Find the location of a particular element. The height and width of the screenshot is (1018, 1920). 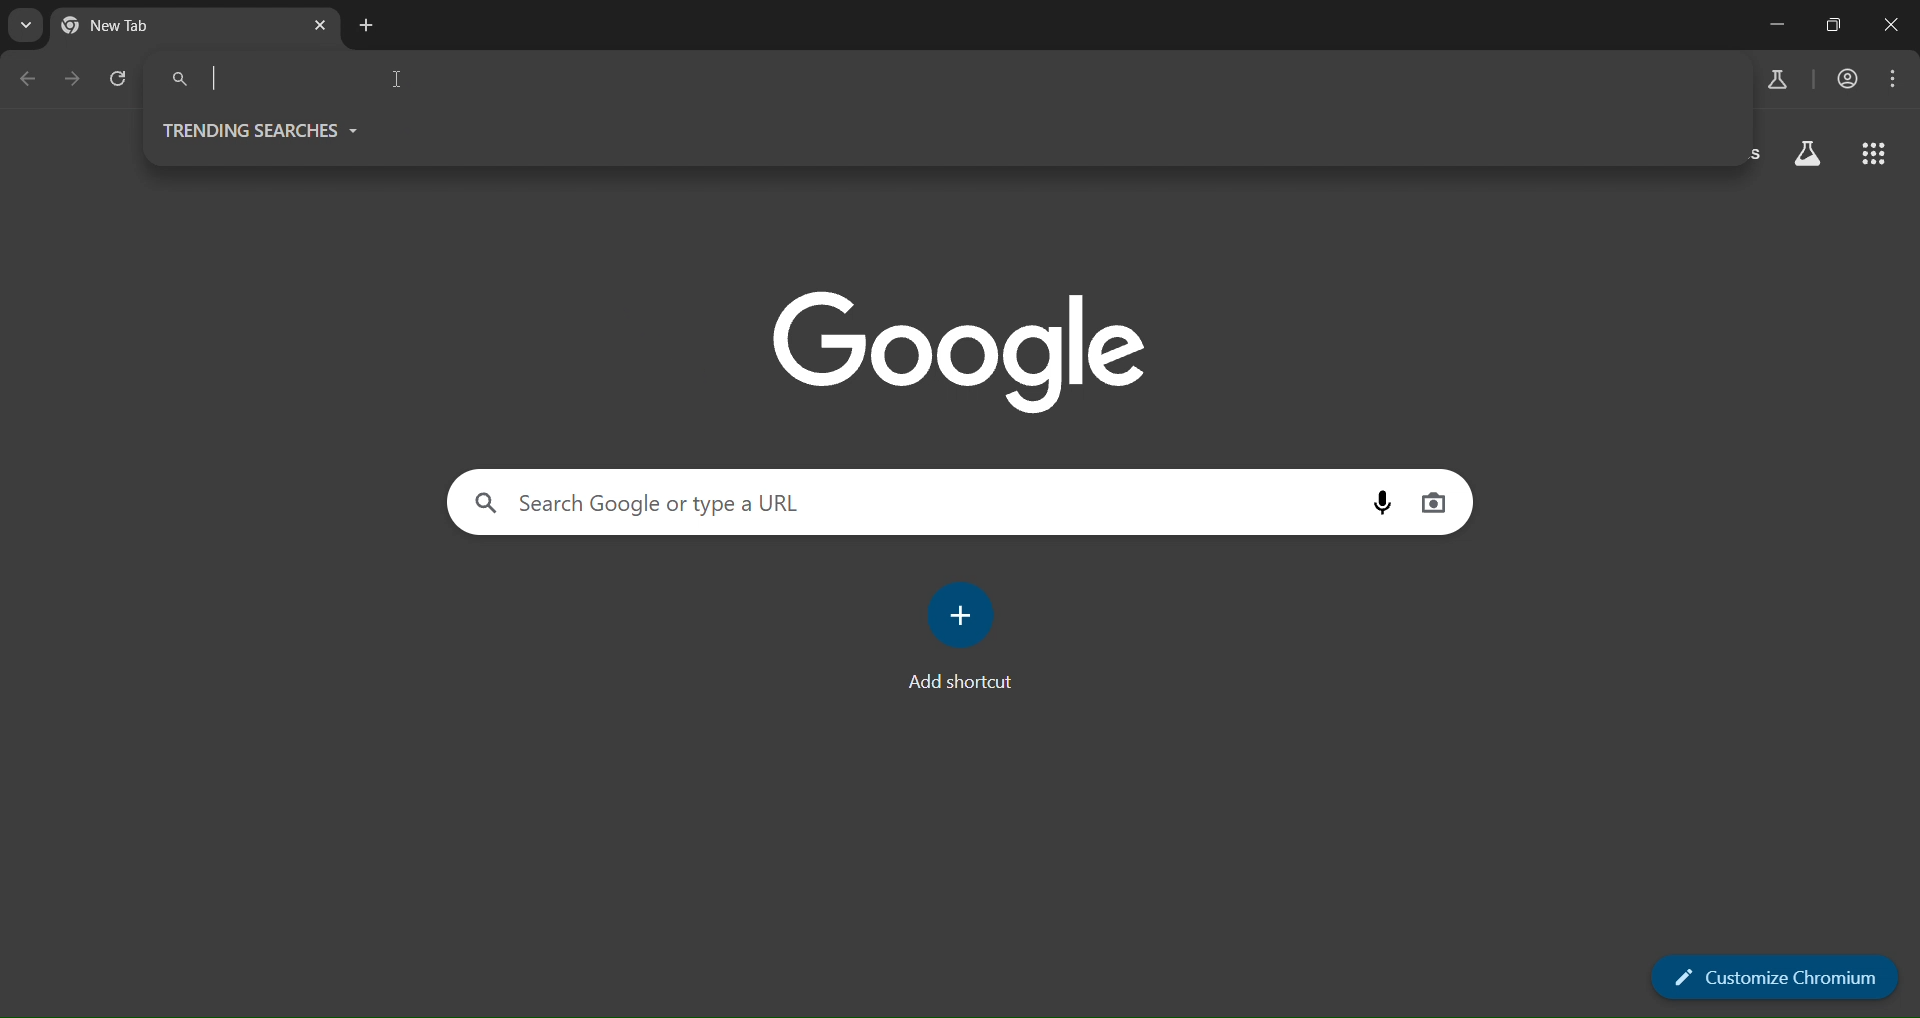

new tab is located at coordinates (364, 31).